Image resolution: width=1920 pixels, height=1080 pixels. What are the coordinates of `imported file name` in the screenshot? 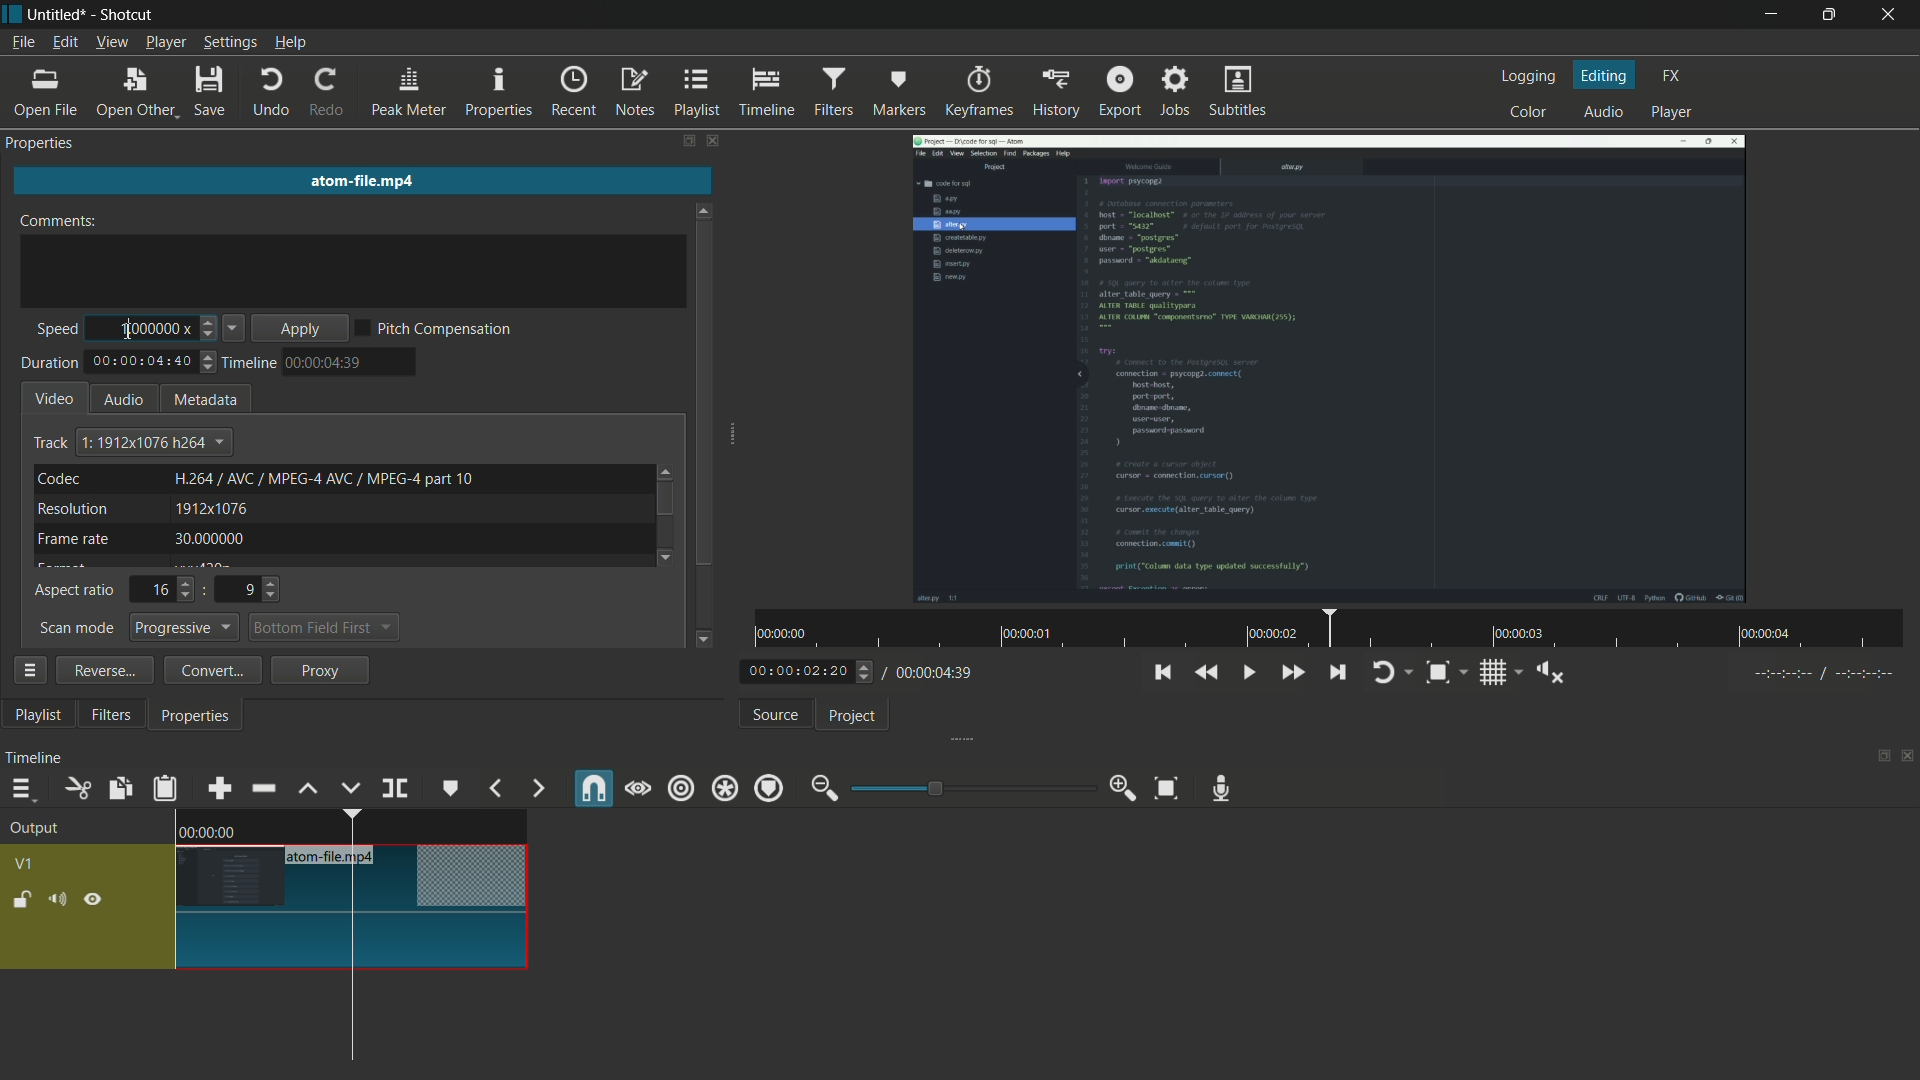 It's located at (359, 178).